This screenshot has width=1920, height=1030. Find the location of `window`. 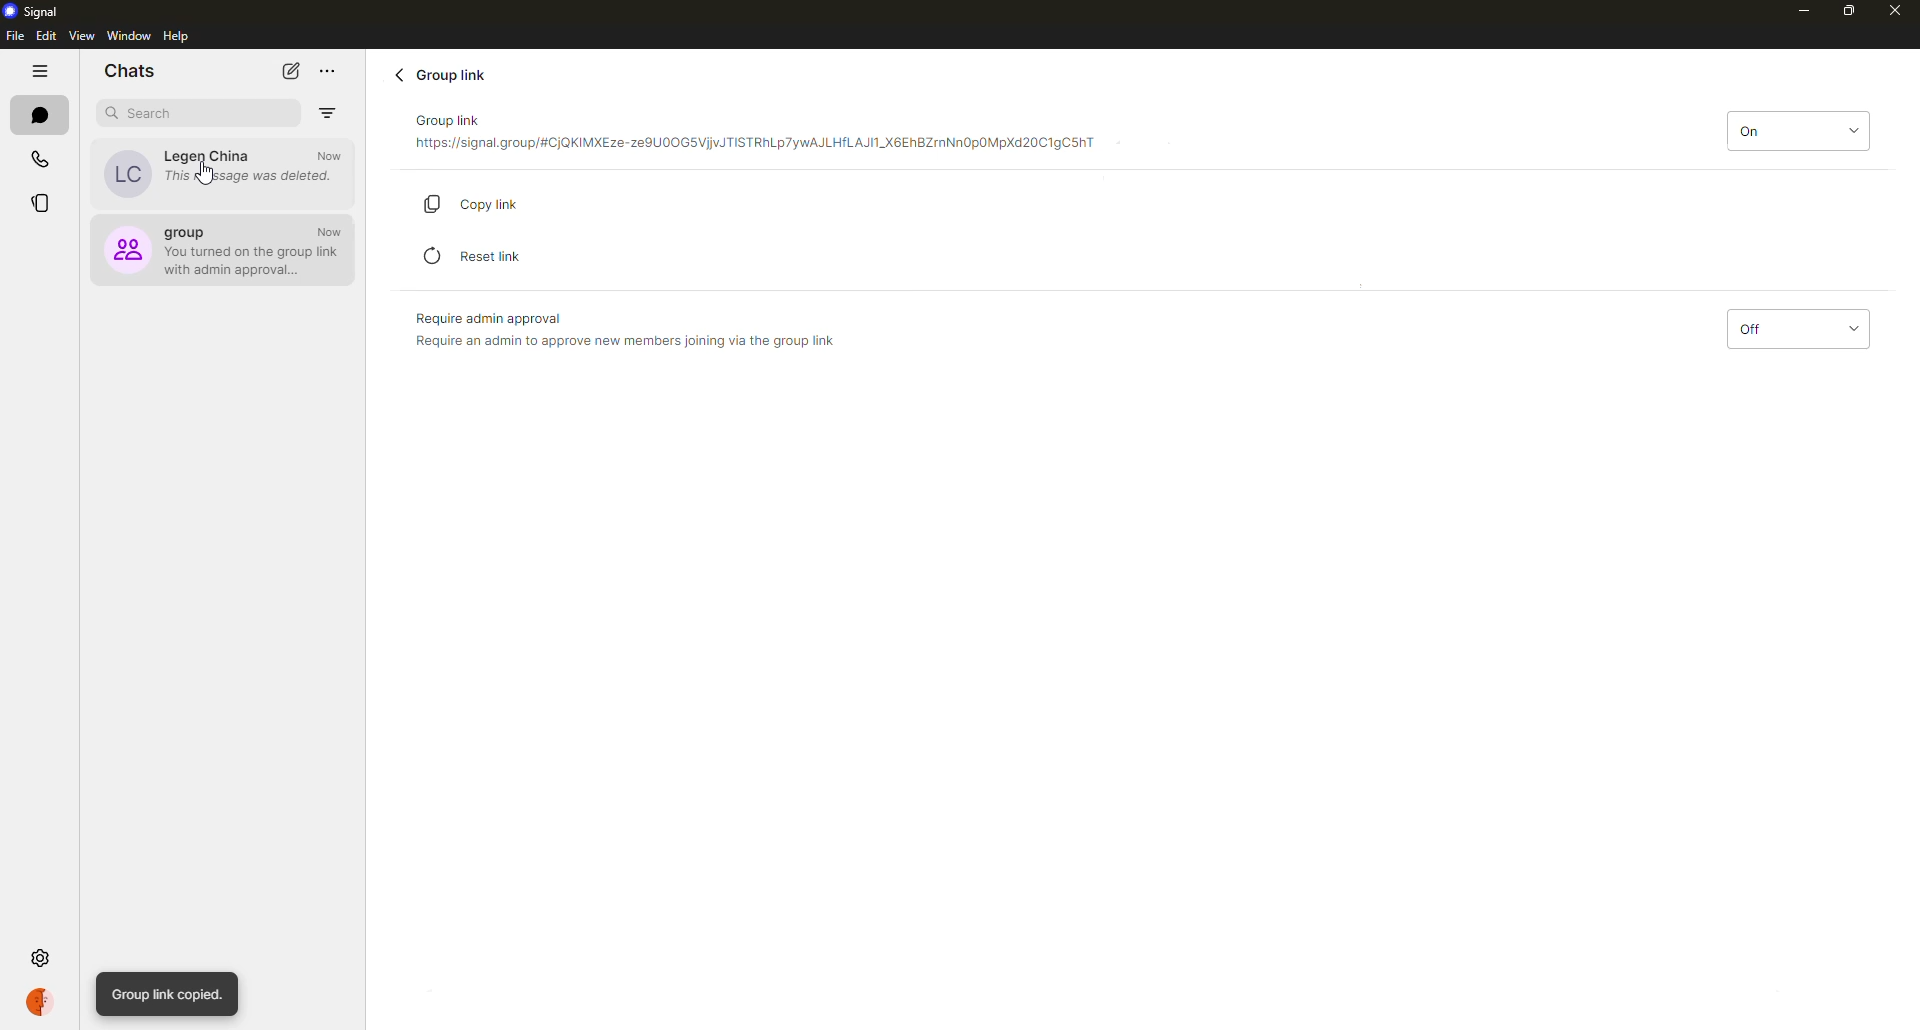

window is located at coordinates (129, 36).